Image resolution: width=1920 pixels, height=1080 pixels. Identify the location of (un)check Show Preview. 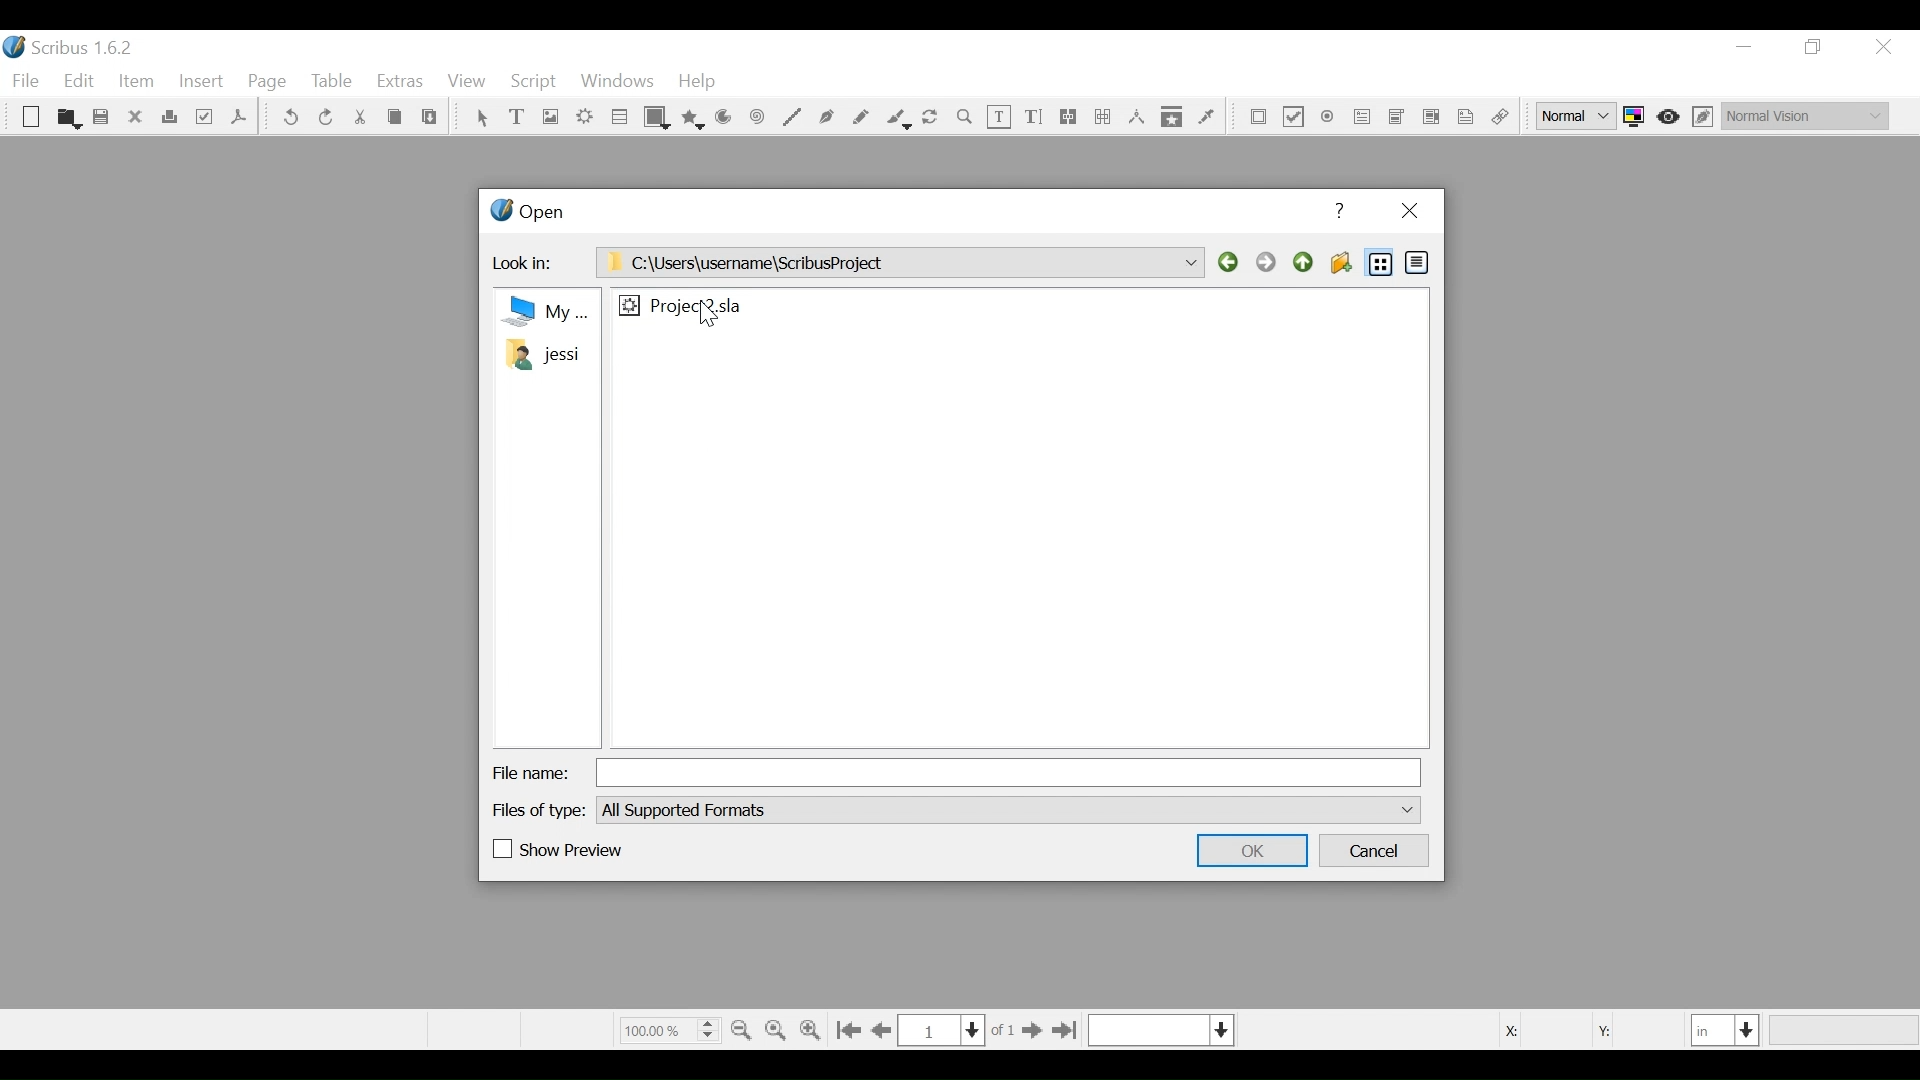
(559, 851).